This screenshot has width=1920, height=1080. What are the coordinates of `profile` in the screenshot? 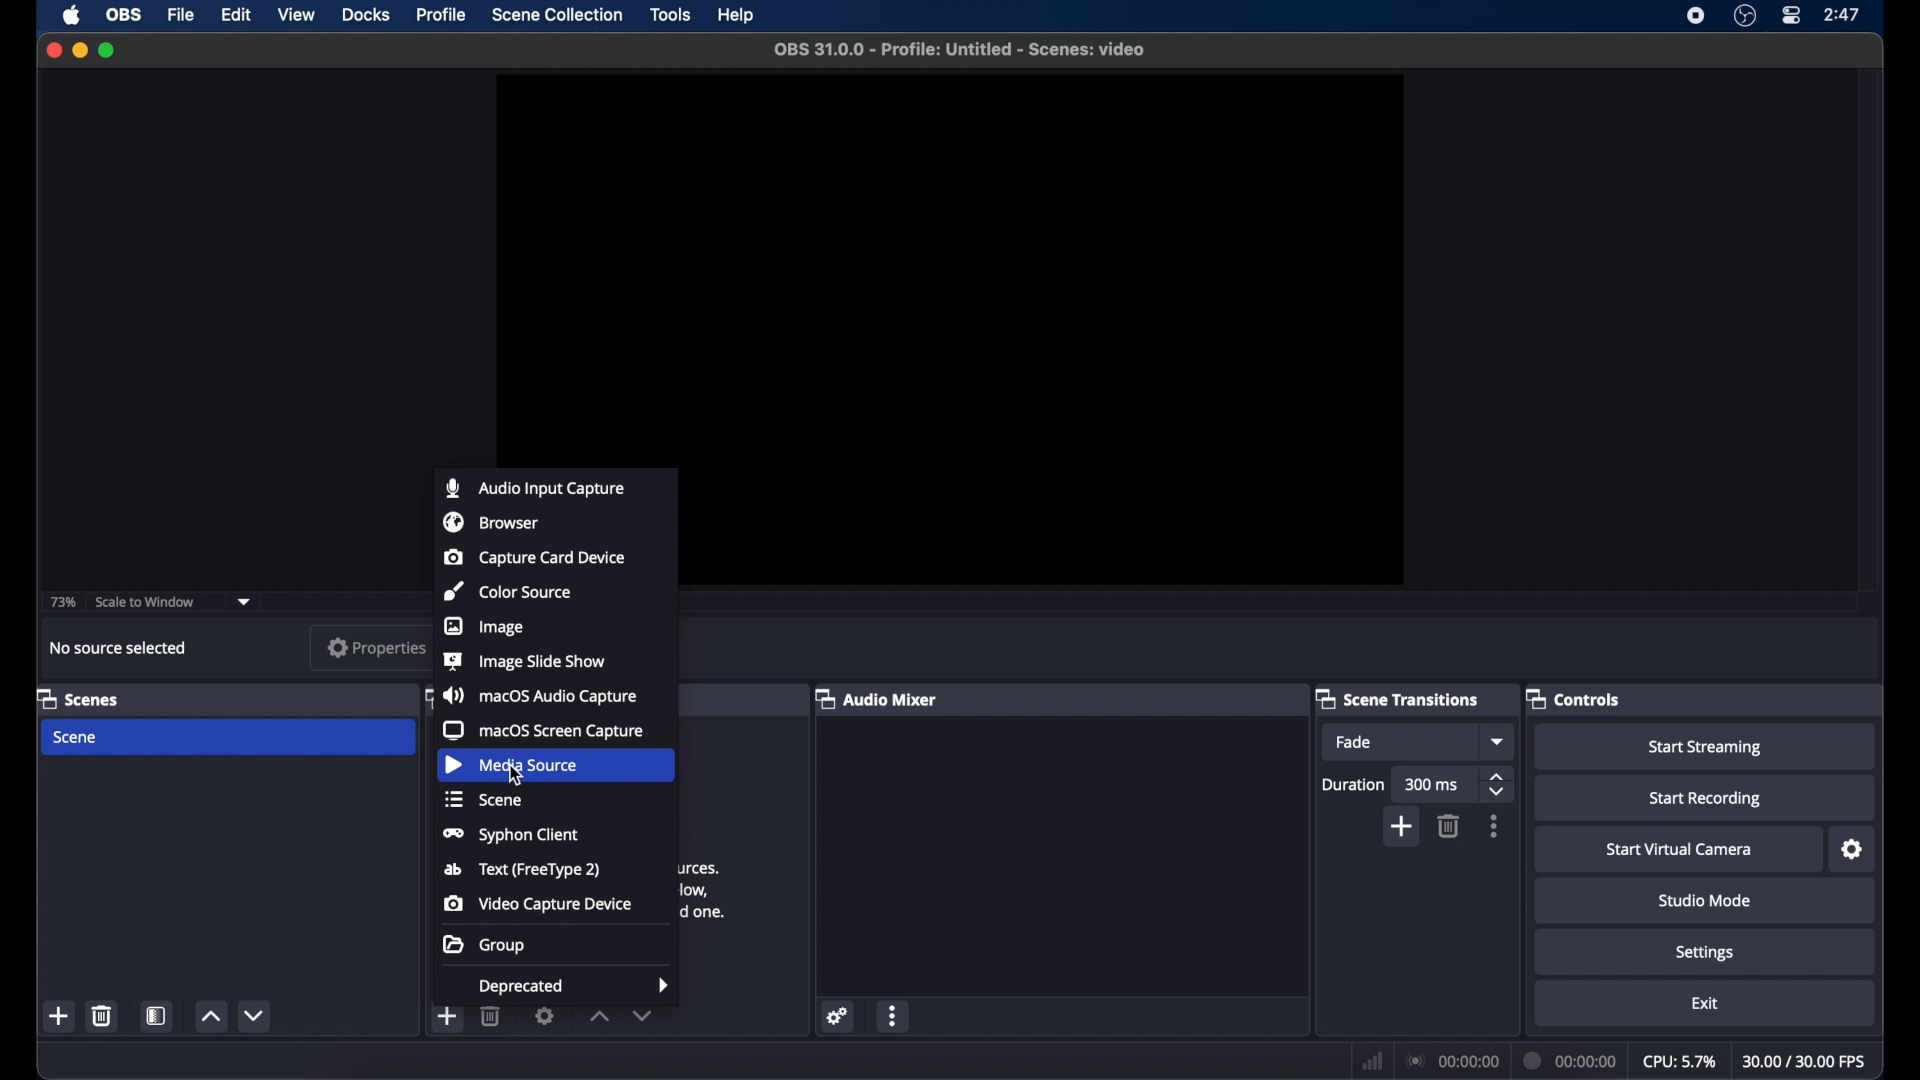 It's located at (442, 15).